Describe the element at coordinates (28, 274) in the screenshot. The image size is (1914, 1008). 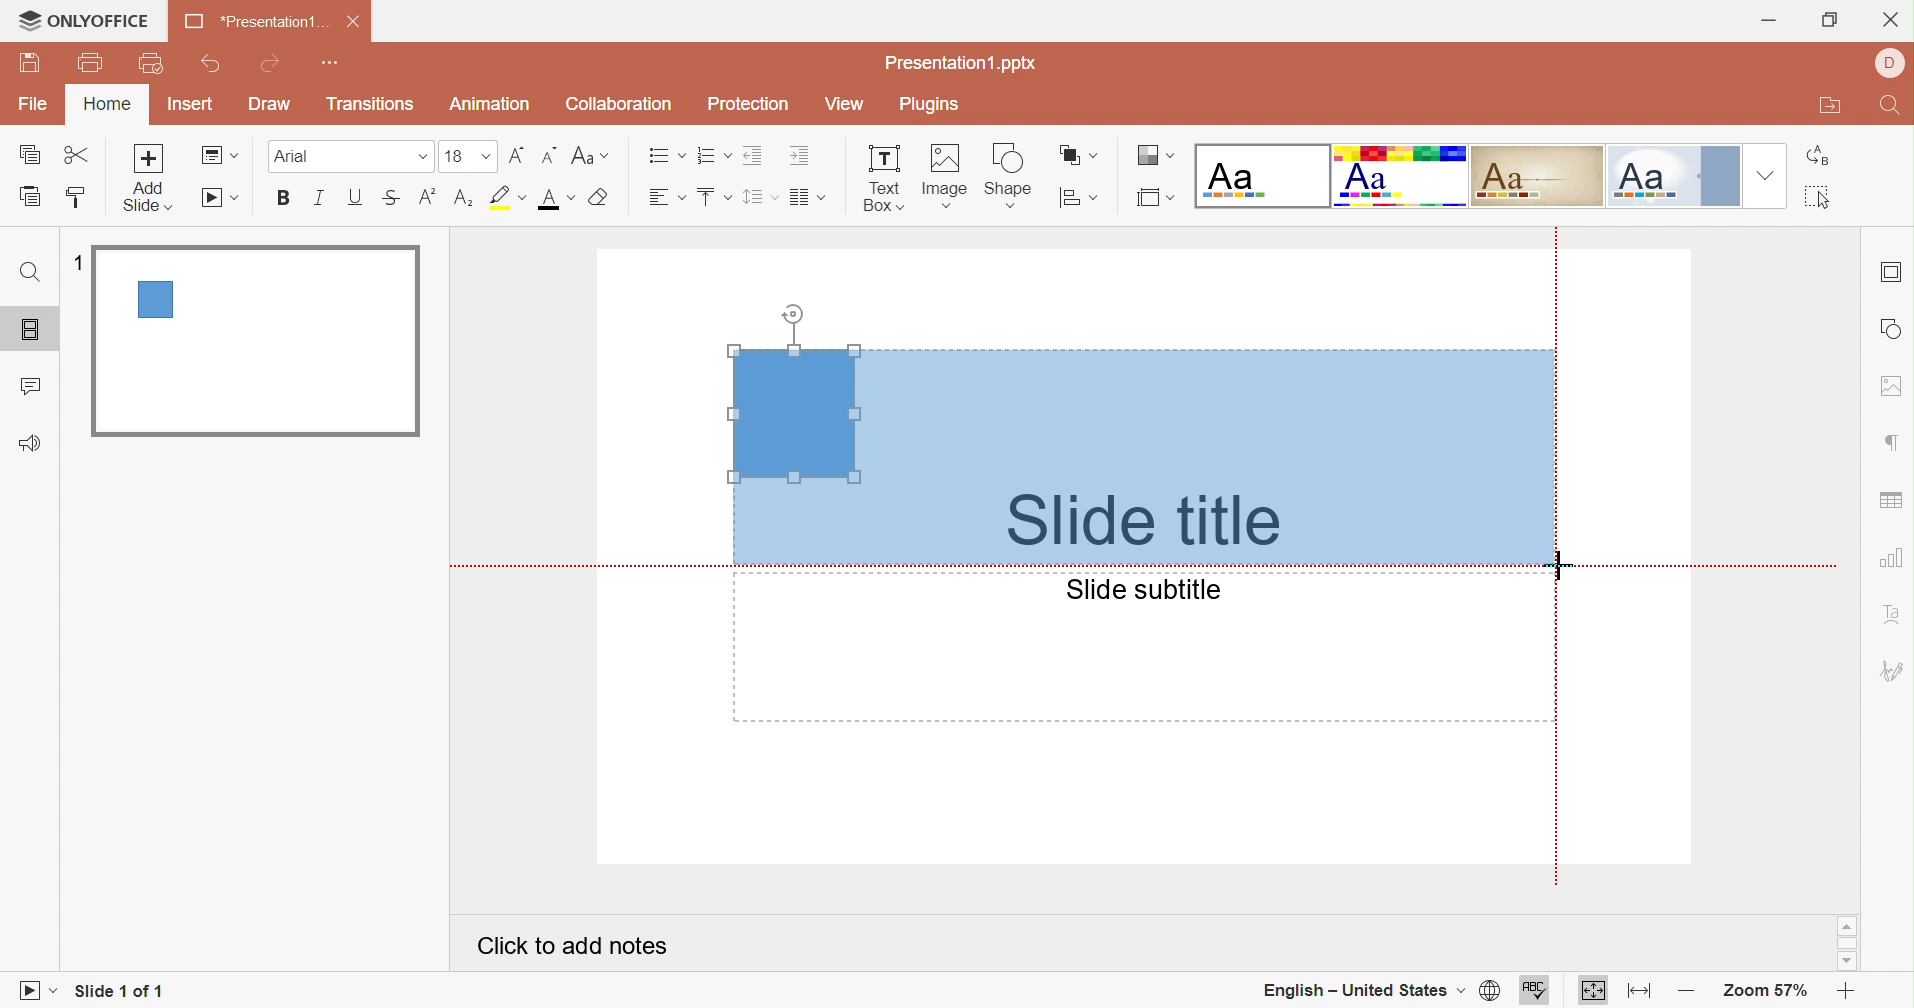
I see `Find` at that location.